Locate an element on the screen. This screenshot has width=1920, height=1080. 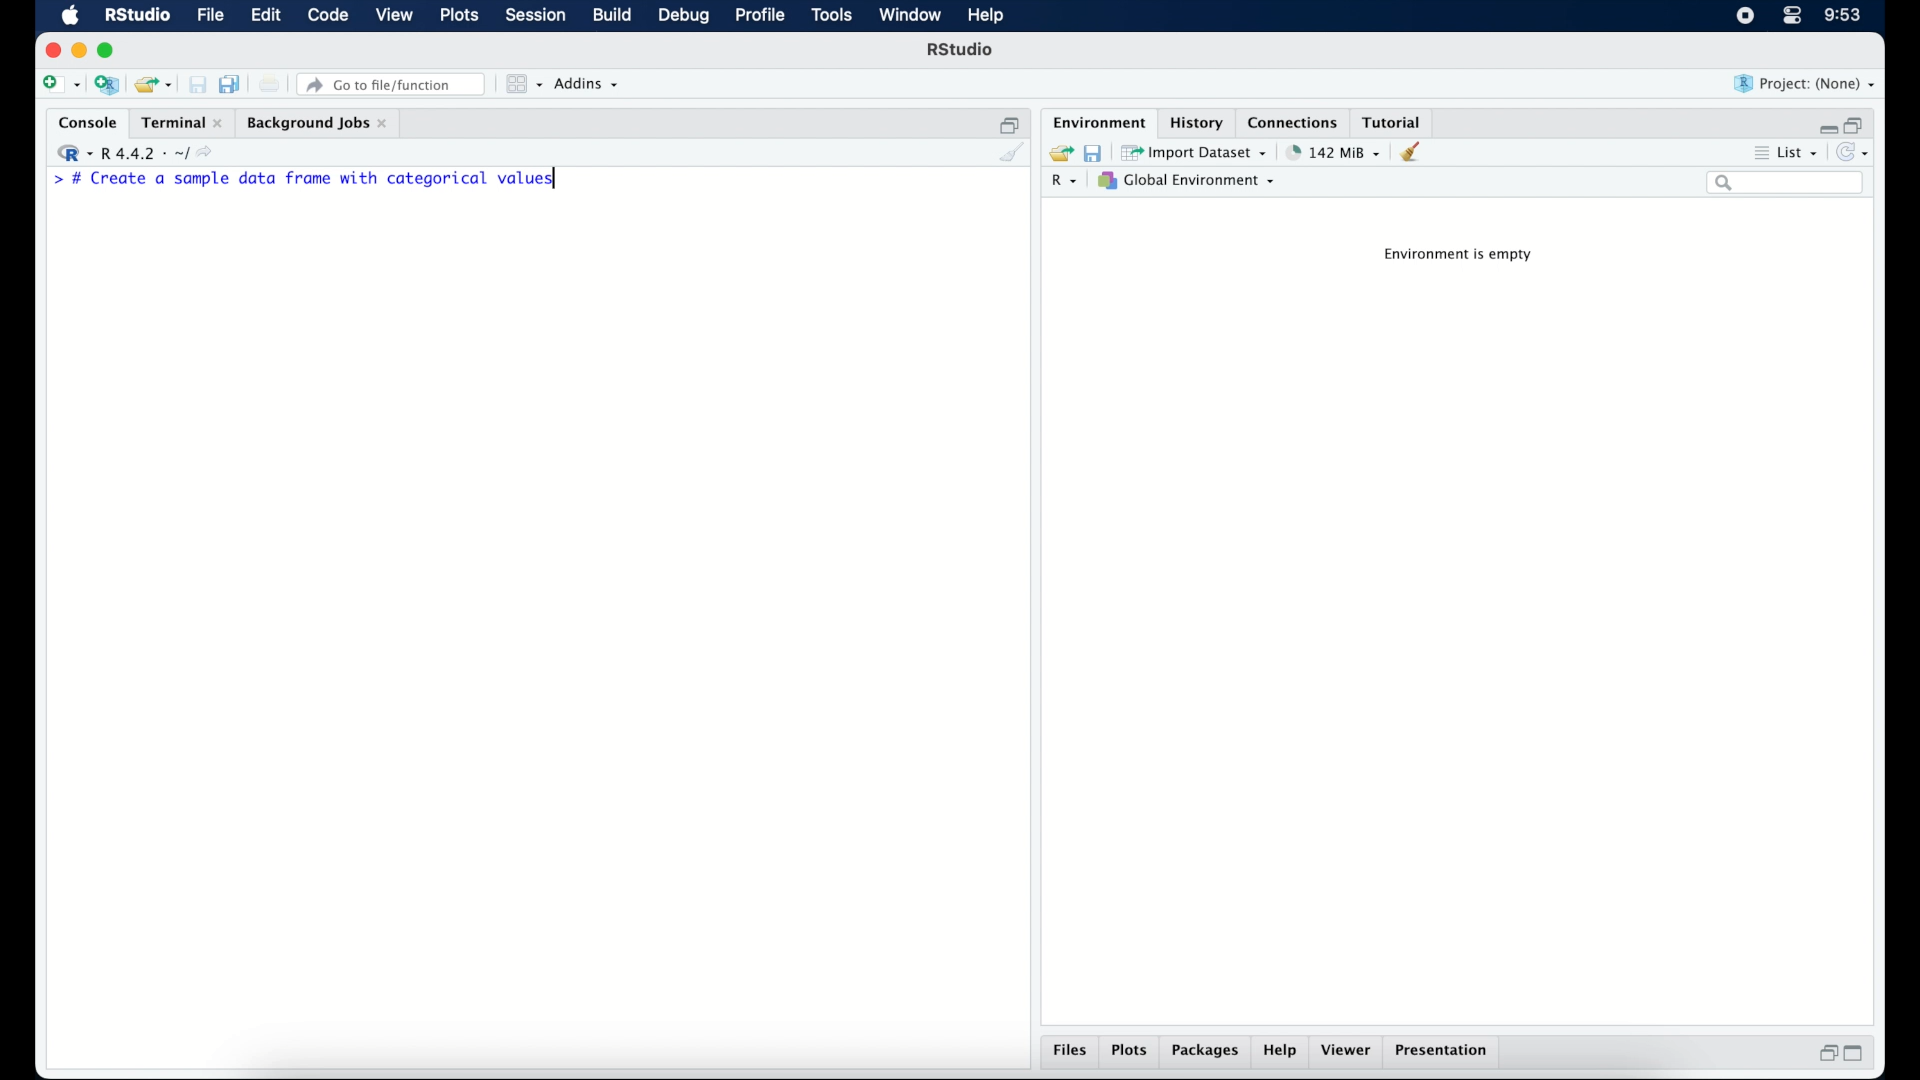
save is located at coordinates (1092, 153).